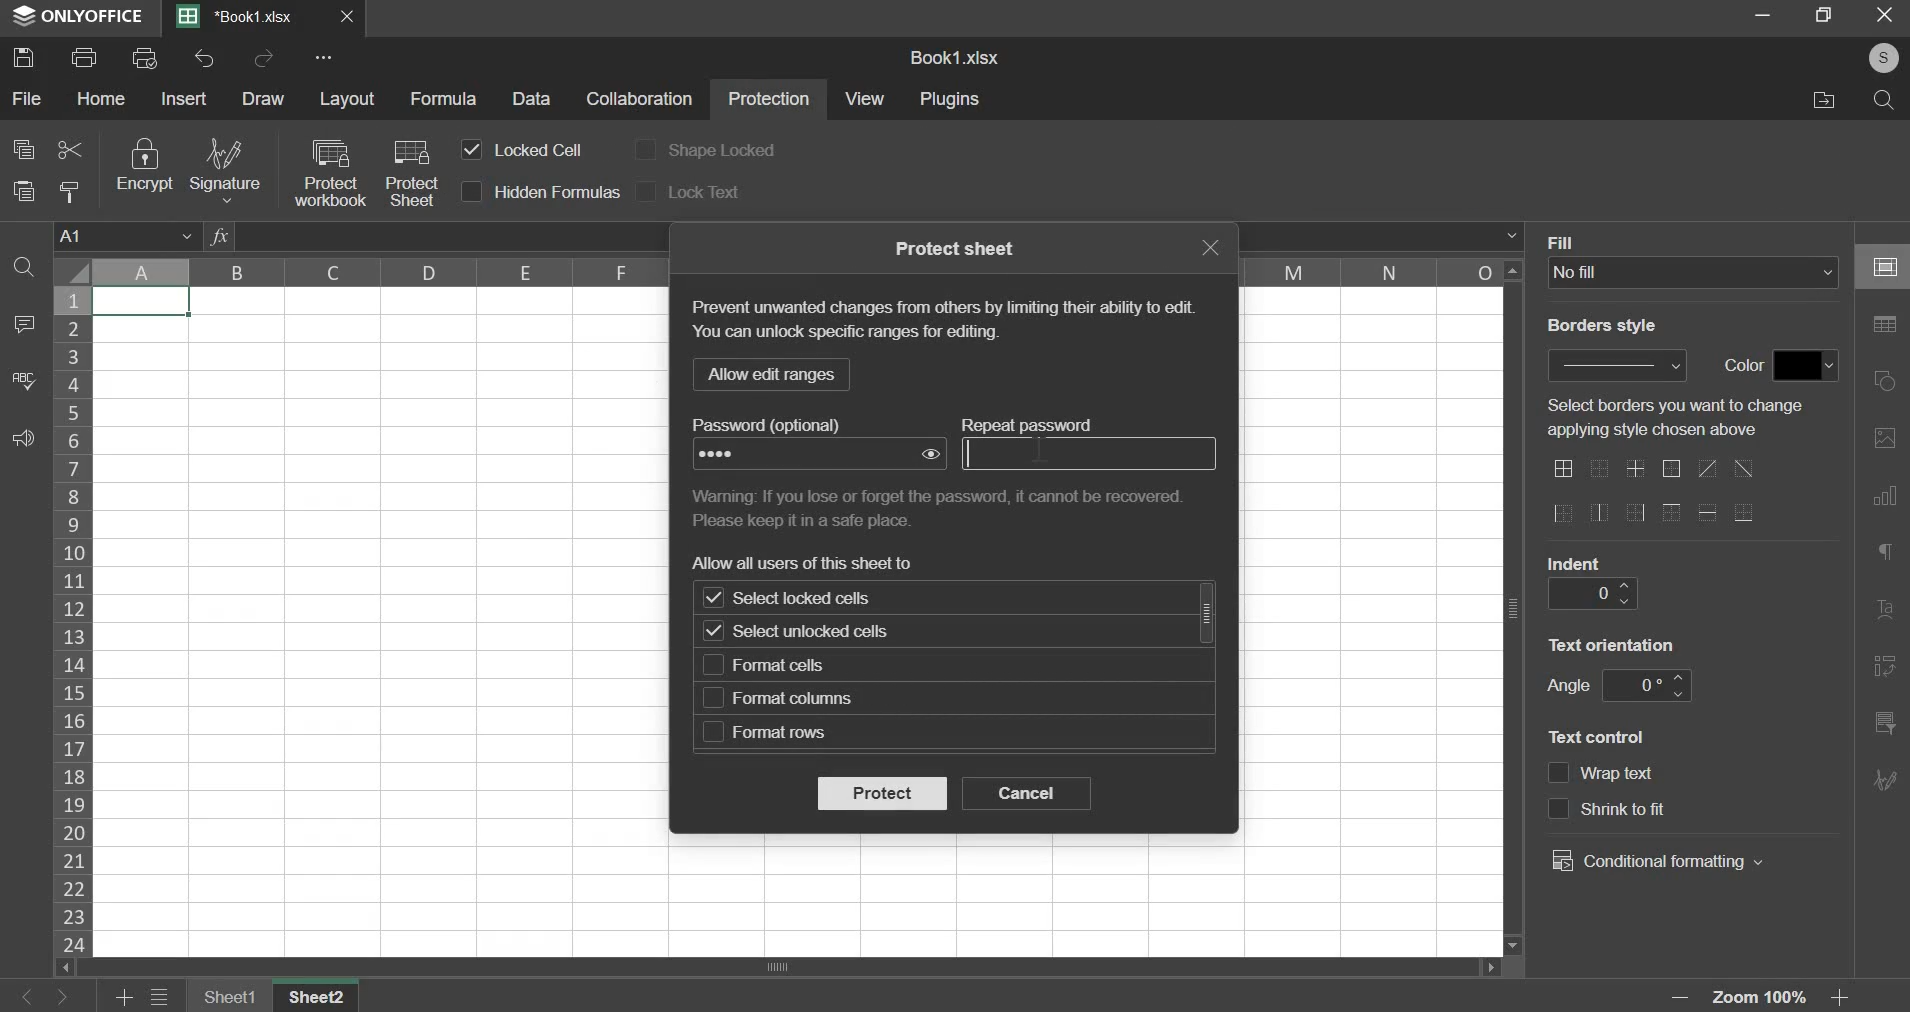  I want to click on checkbox, so click(713, 698).